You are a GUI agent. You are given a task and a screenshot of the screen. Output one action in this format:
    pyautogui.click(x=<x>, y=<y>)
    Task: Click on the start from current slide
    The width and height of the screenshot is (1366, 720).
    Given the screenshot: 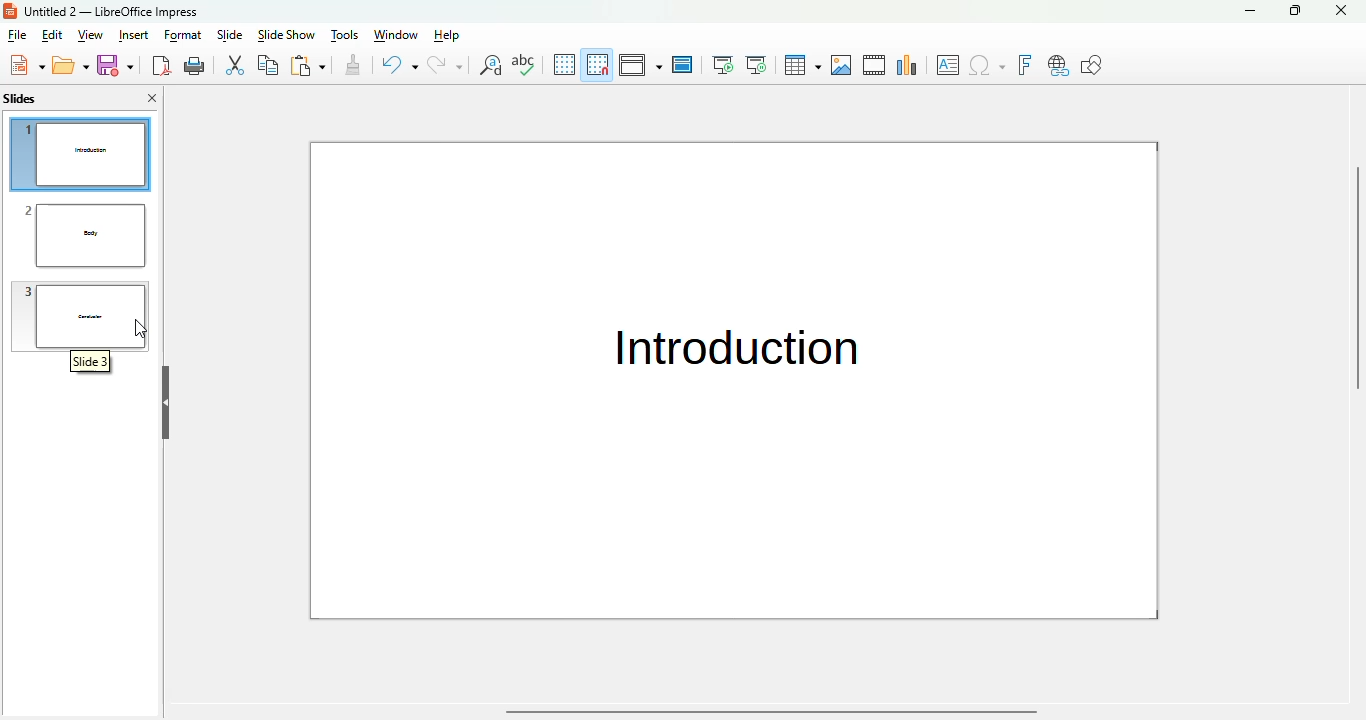 What is the action you would take?
    pyautogui.click(x=756, y=65)
    